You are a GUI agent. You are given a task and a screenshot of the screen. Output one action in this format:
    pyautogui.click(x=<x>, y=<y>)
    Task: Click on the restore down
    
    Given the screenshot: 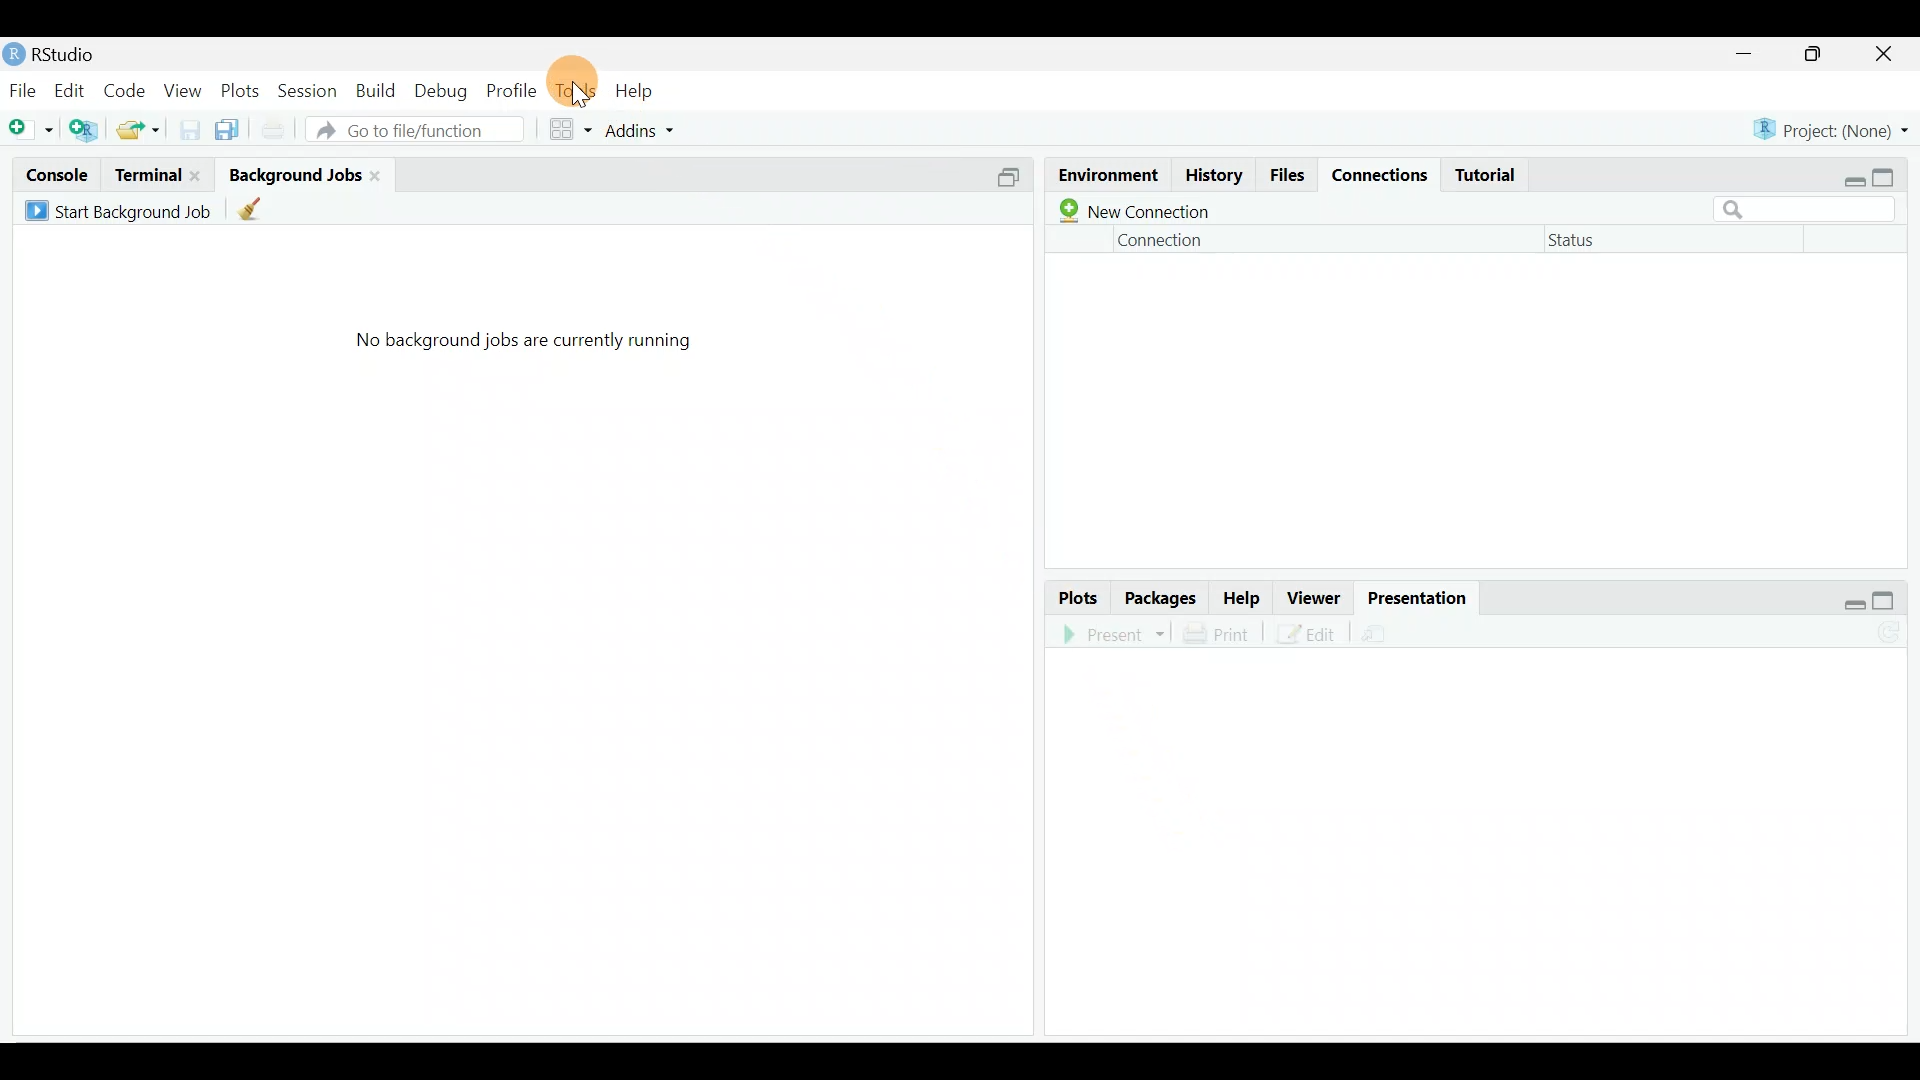 What is the action you would take?
    pyautogui.click(x=1850, y=174)
    